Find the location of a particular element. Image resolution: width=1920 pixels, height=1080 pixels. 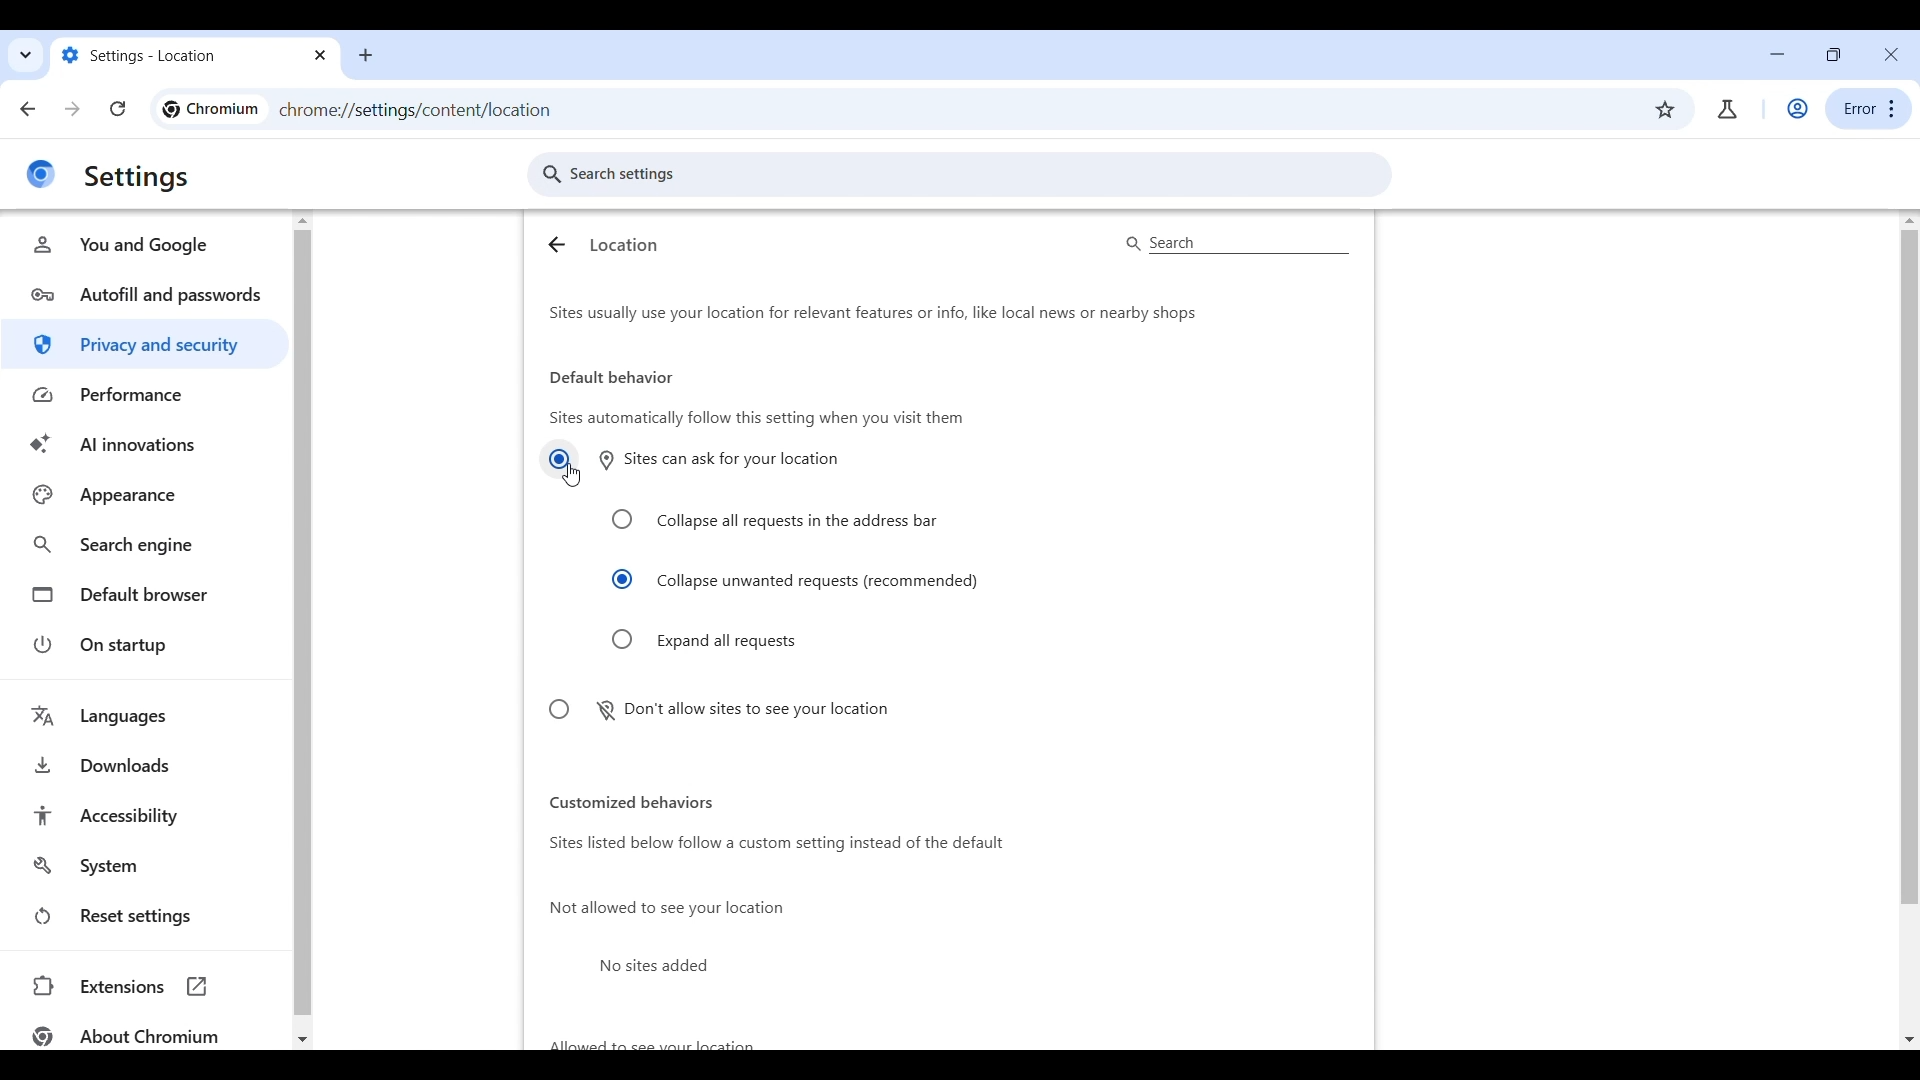

Don't allow sites to see your location is located at coordinates (723, 707).